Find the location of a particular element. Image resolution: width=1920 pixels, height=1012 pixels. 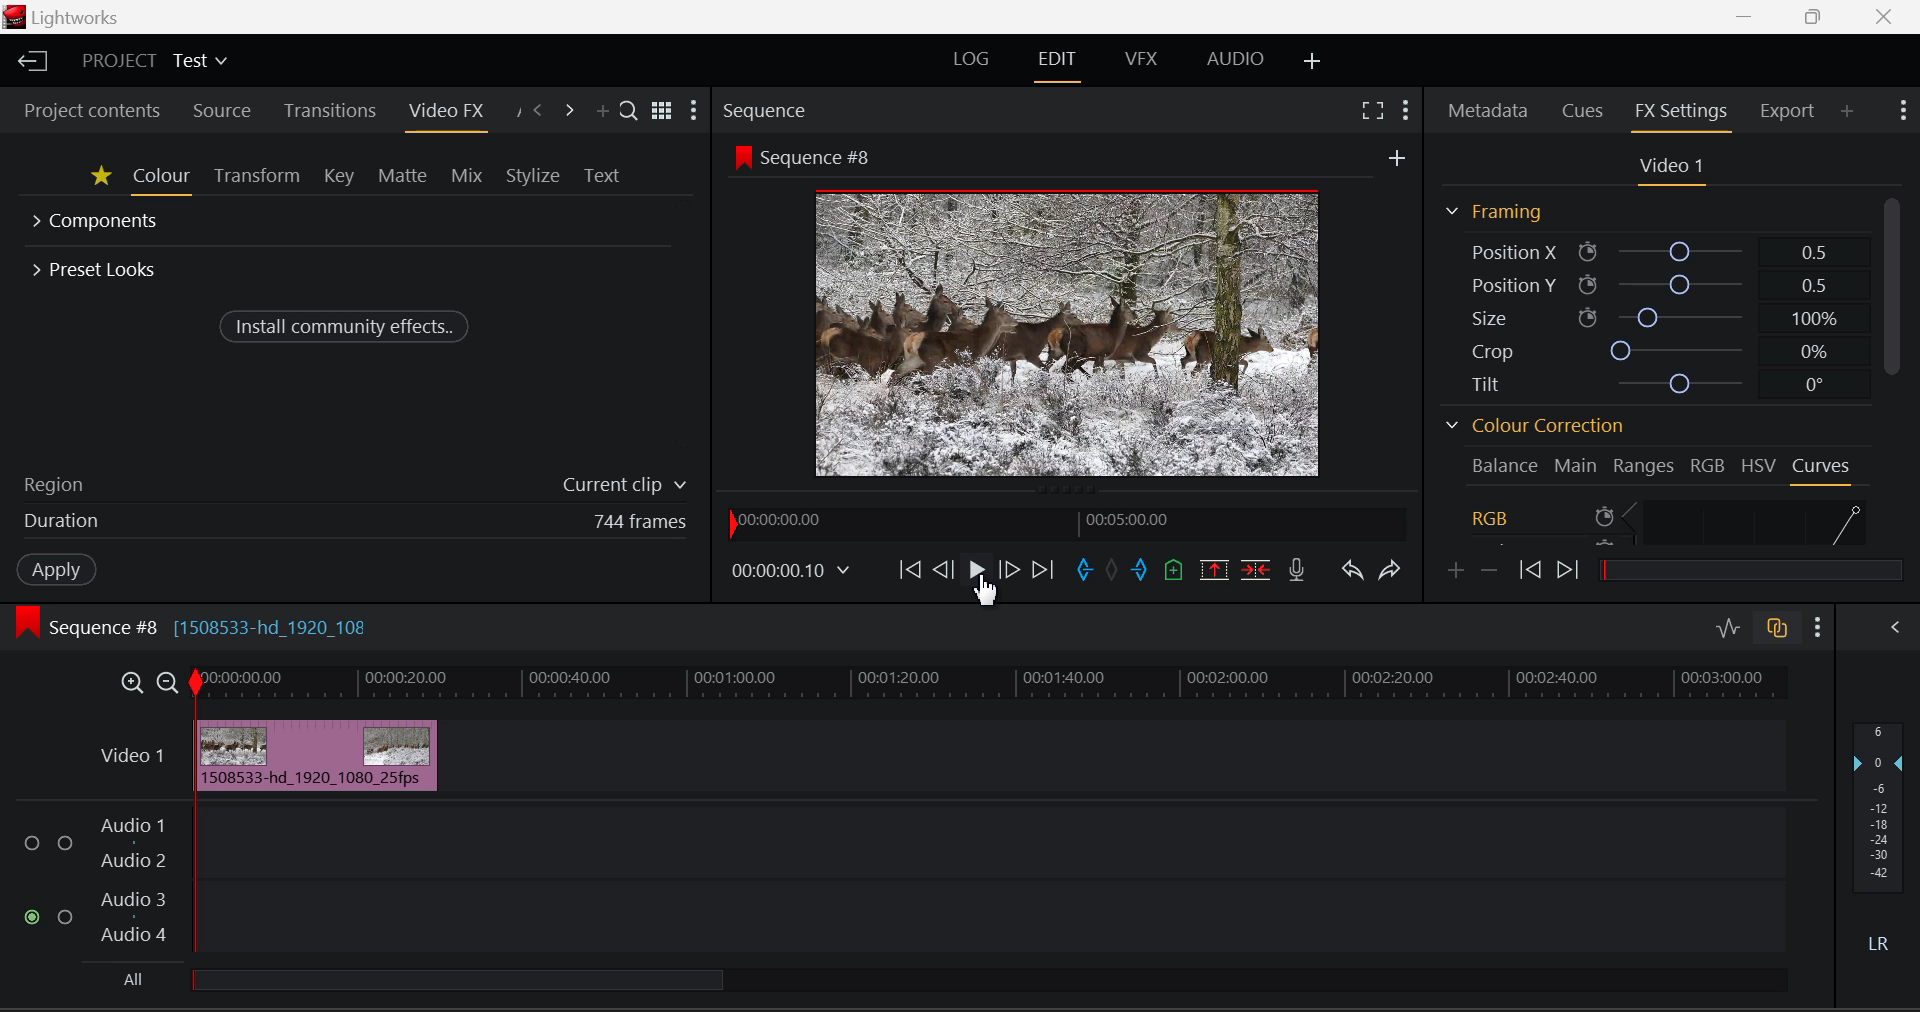

Transform is located at coordinates (254, 178).